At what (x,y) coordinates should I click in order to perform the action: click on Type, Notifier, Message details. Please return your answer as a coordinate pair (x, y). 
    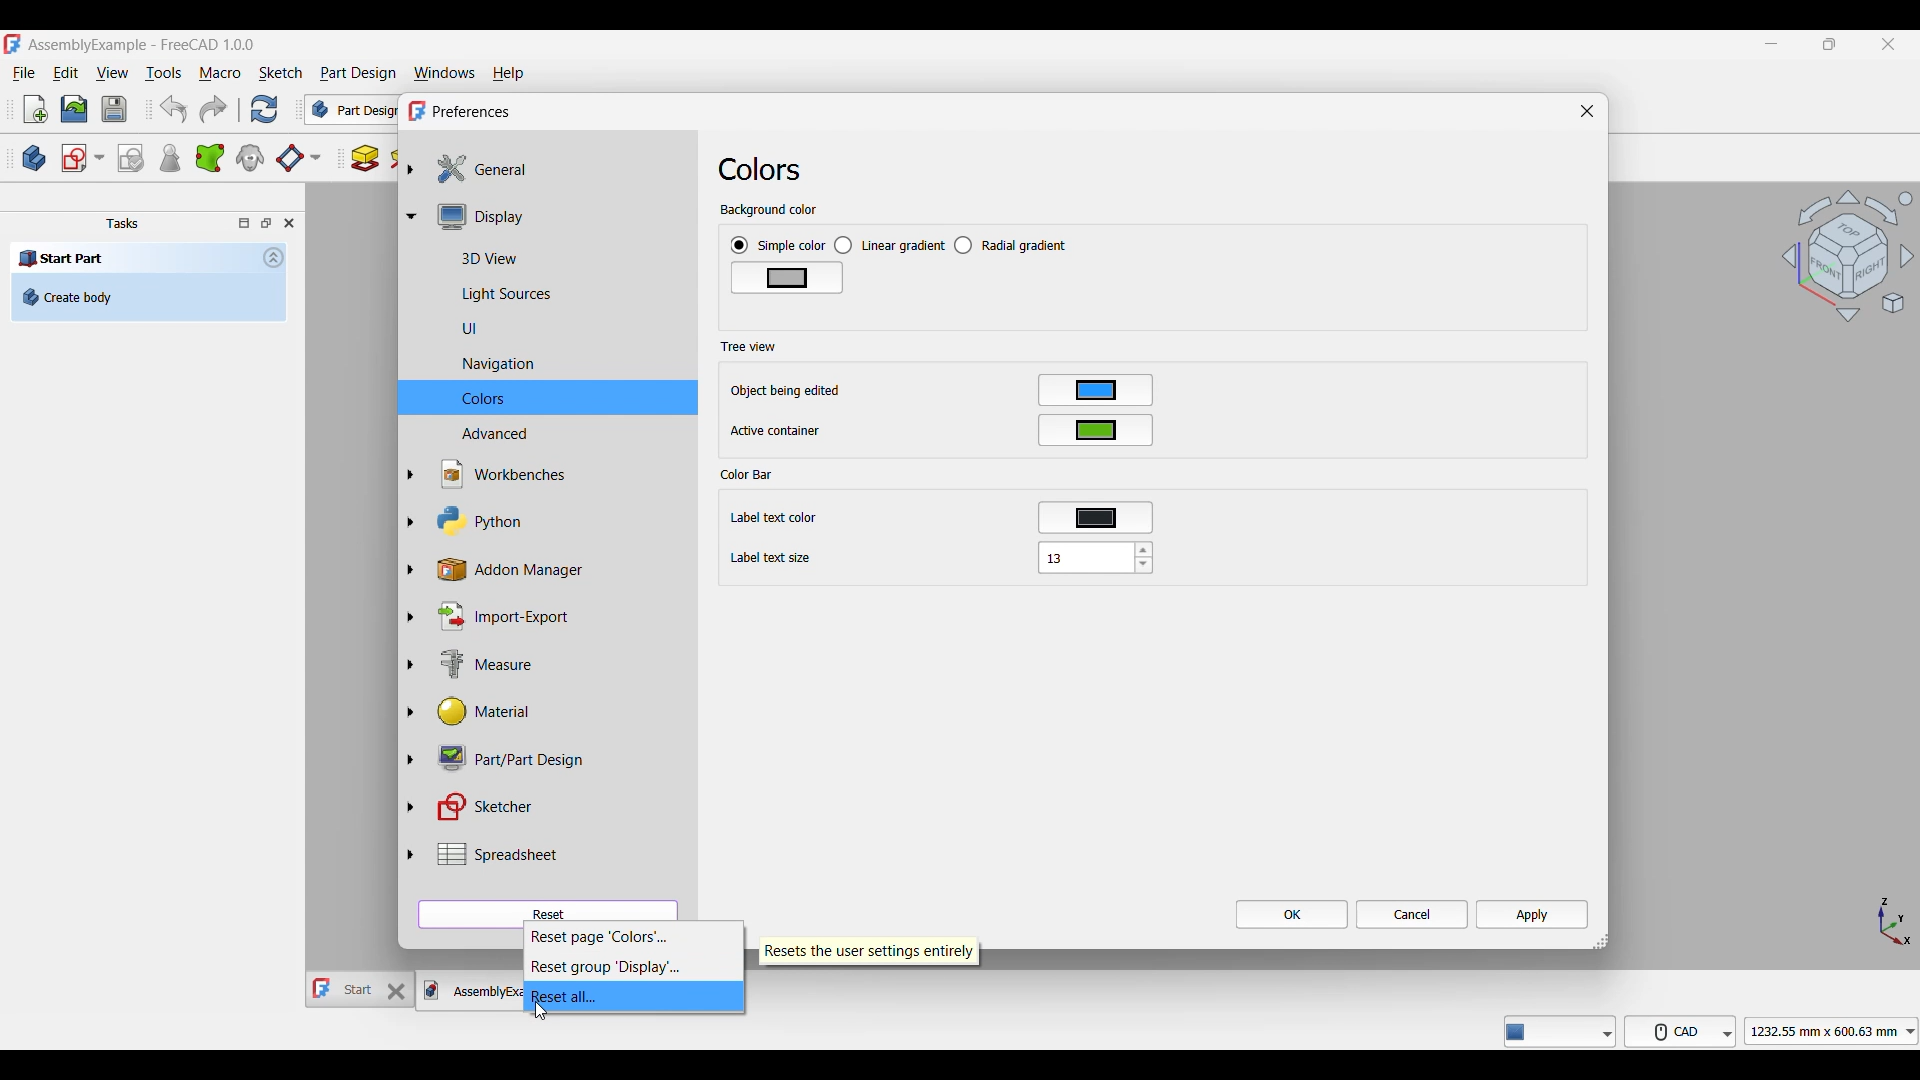
    Looking at the image, I should click on (1560, 1031).